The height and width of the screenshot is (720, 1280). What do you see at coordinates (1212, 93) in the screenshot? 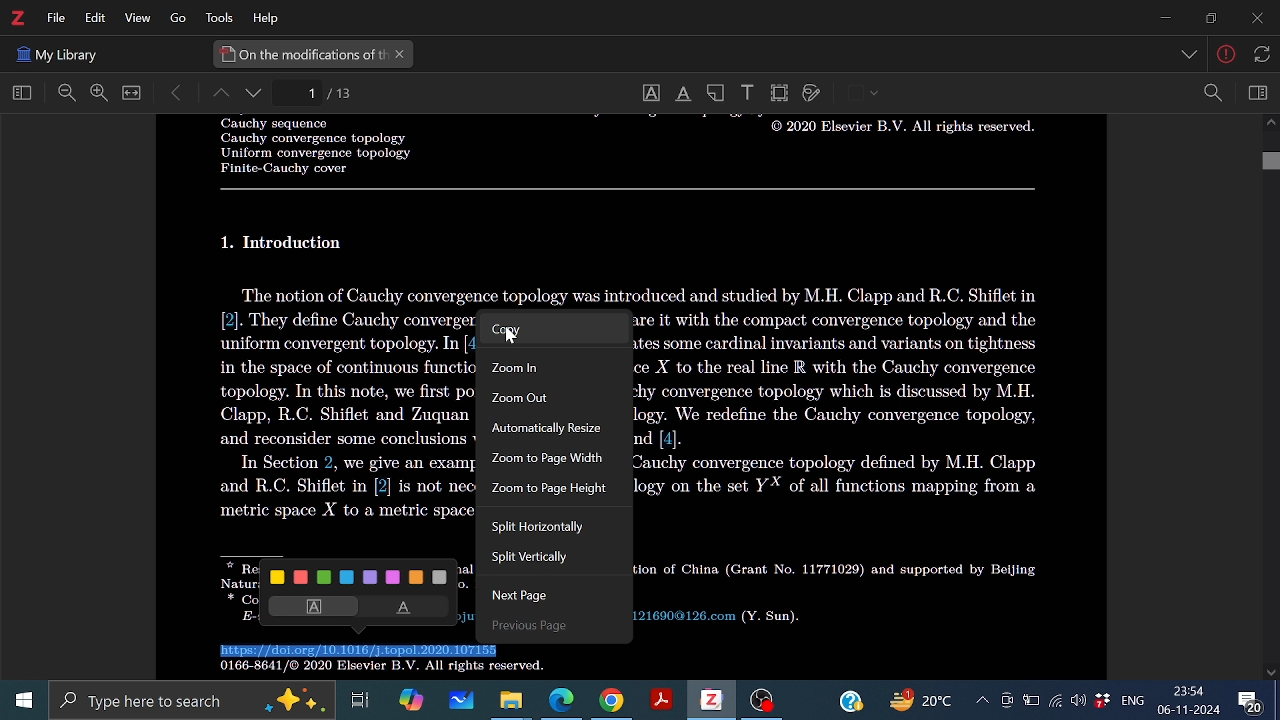
I see `Zoom` at bounding box center [1212, 93].